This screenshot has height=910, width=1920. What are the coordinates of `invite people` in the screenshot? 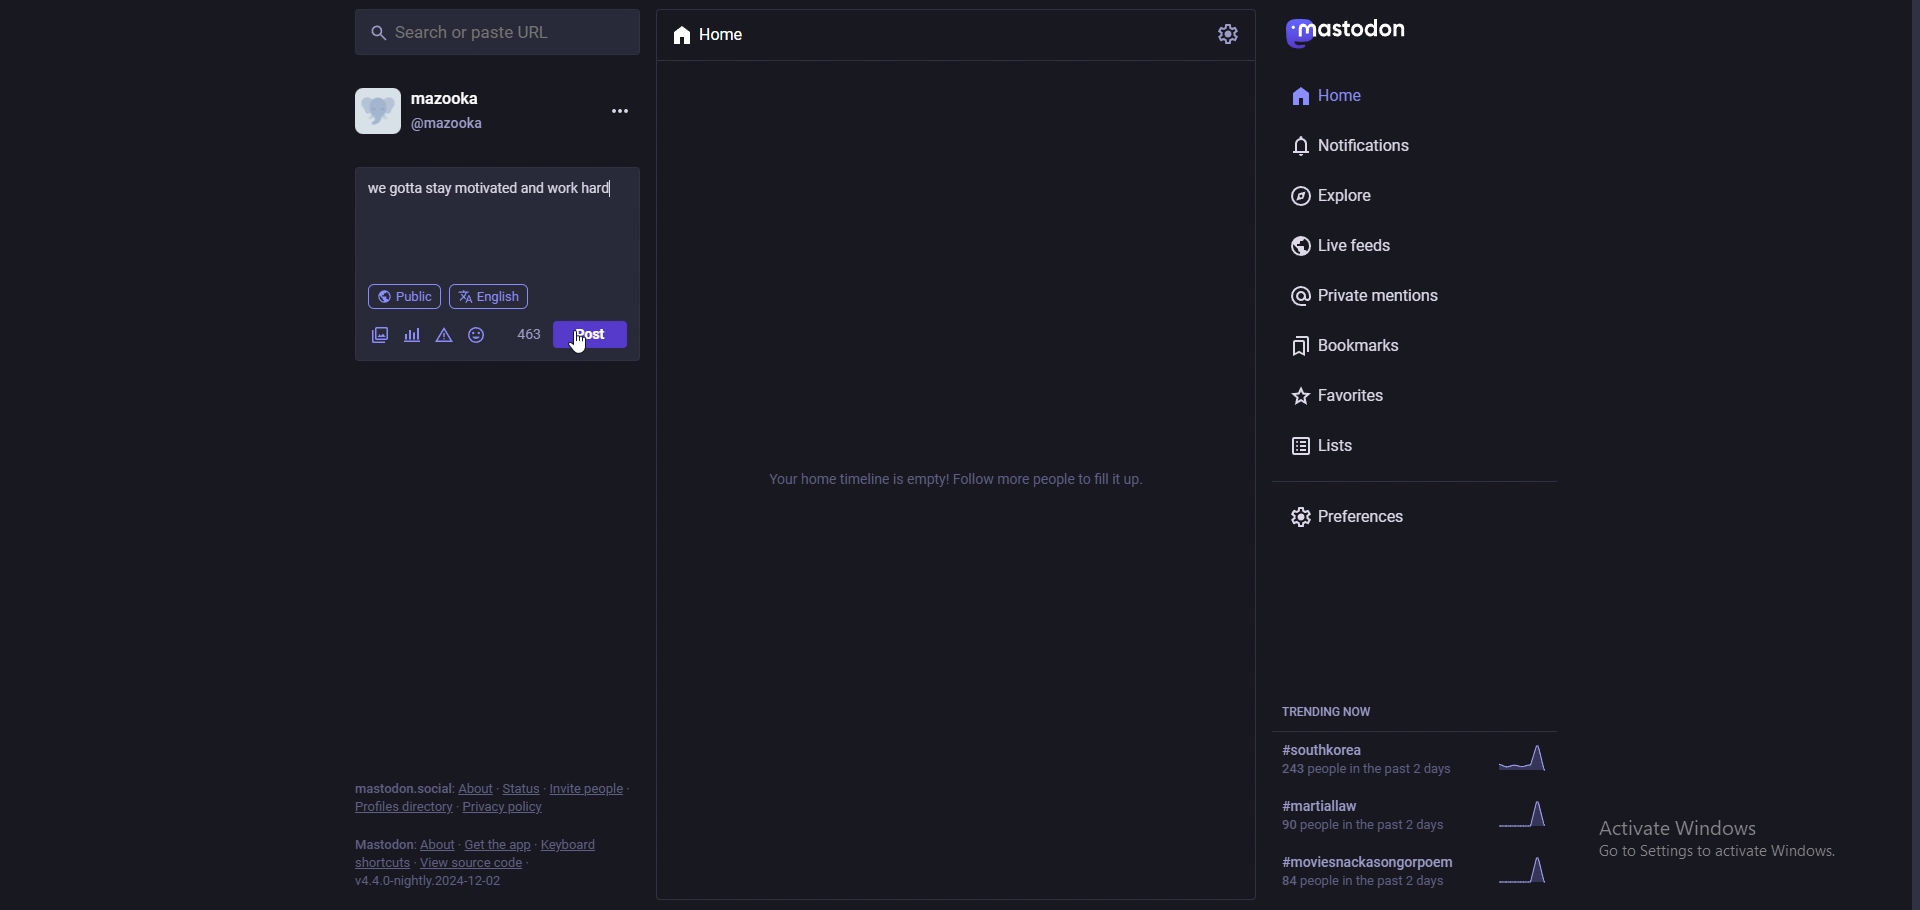 It's located at (588, 789).